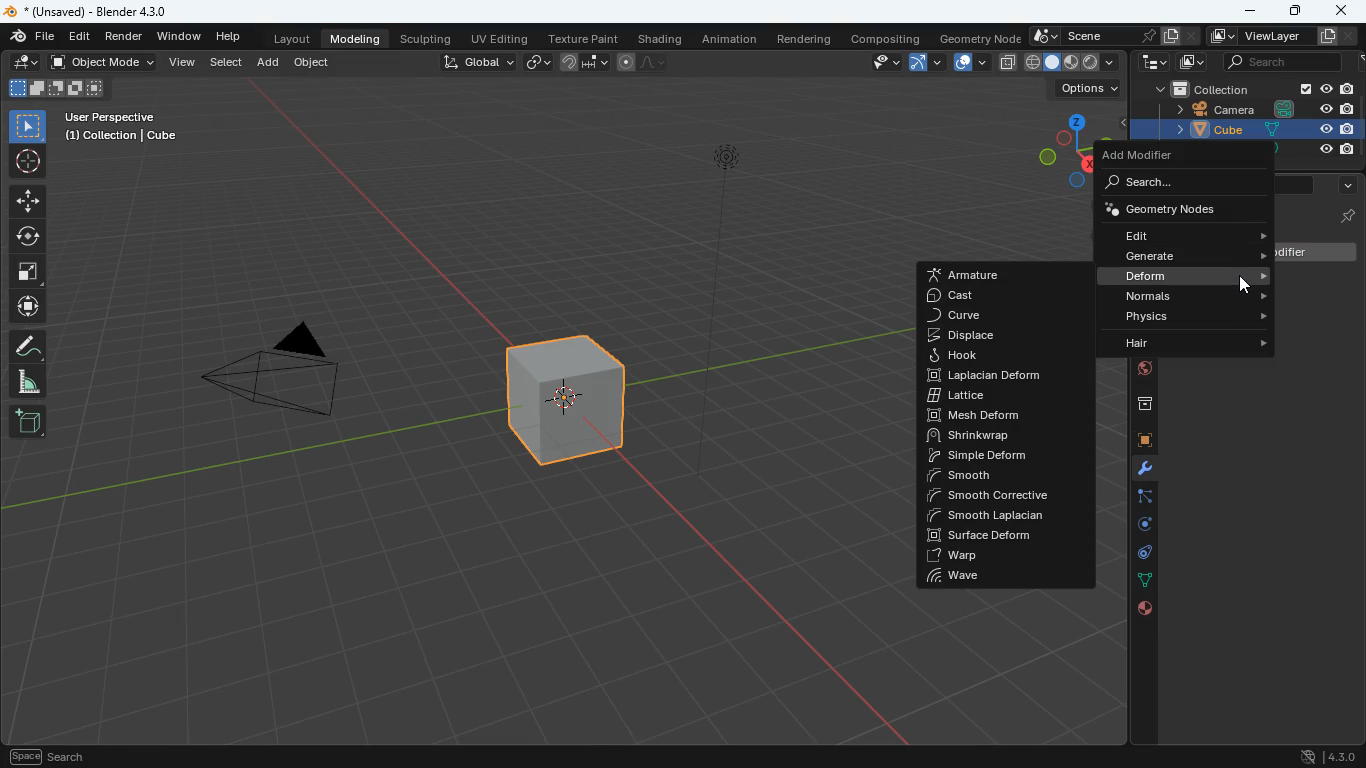  I want to click on options, so click(1090, 88).